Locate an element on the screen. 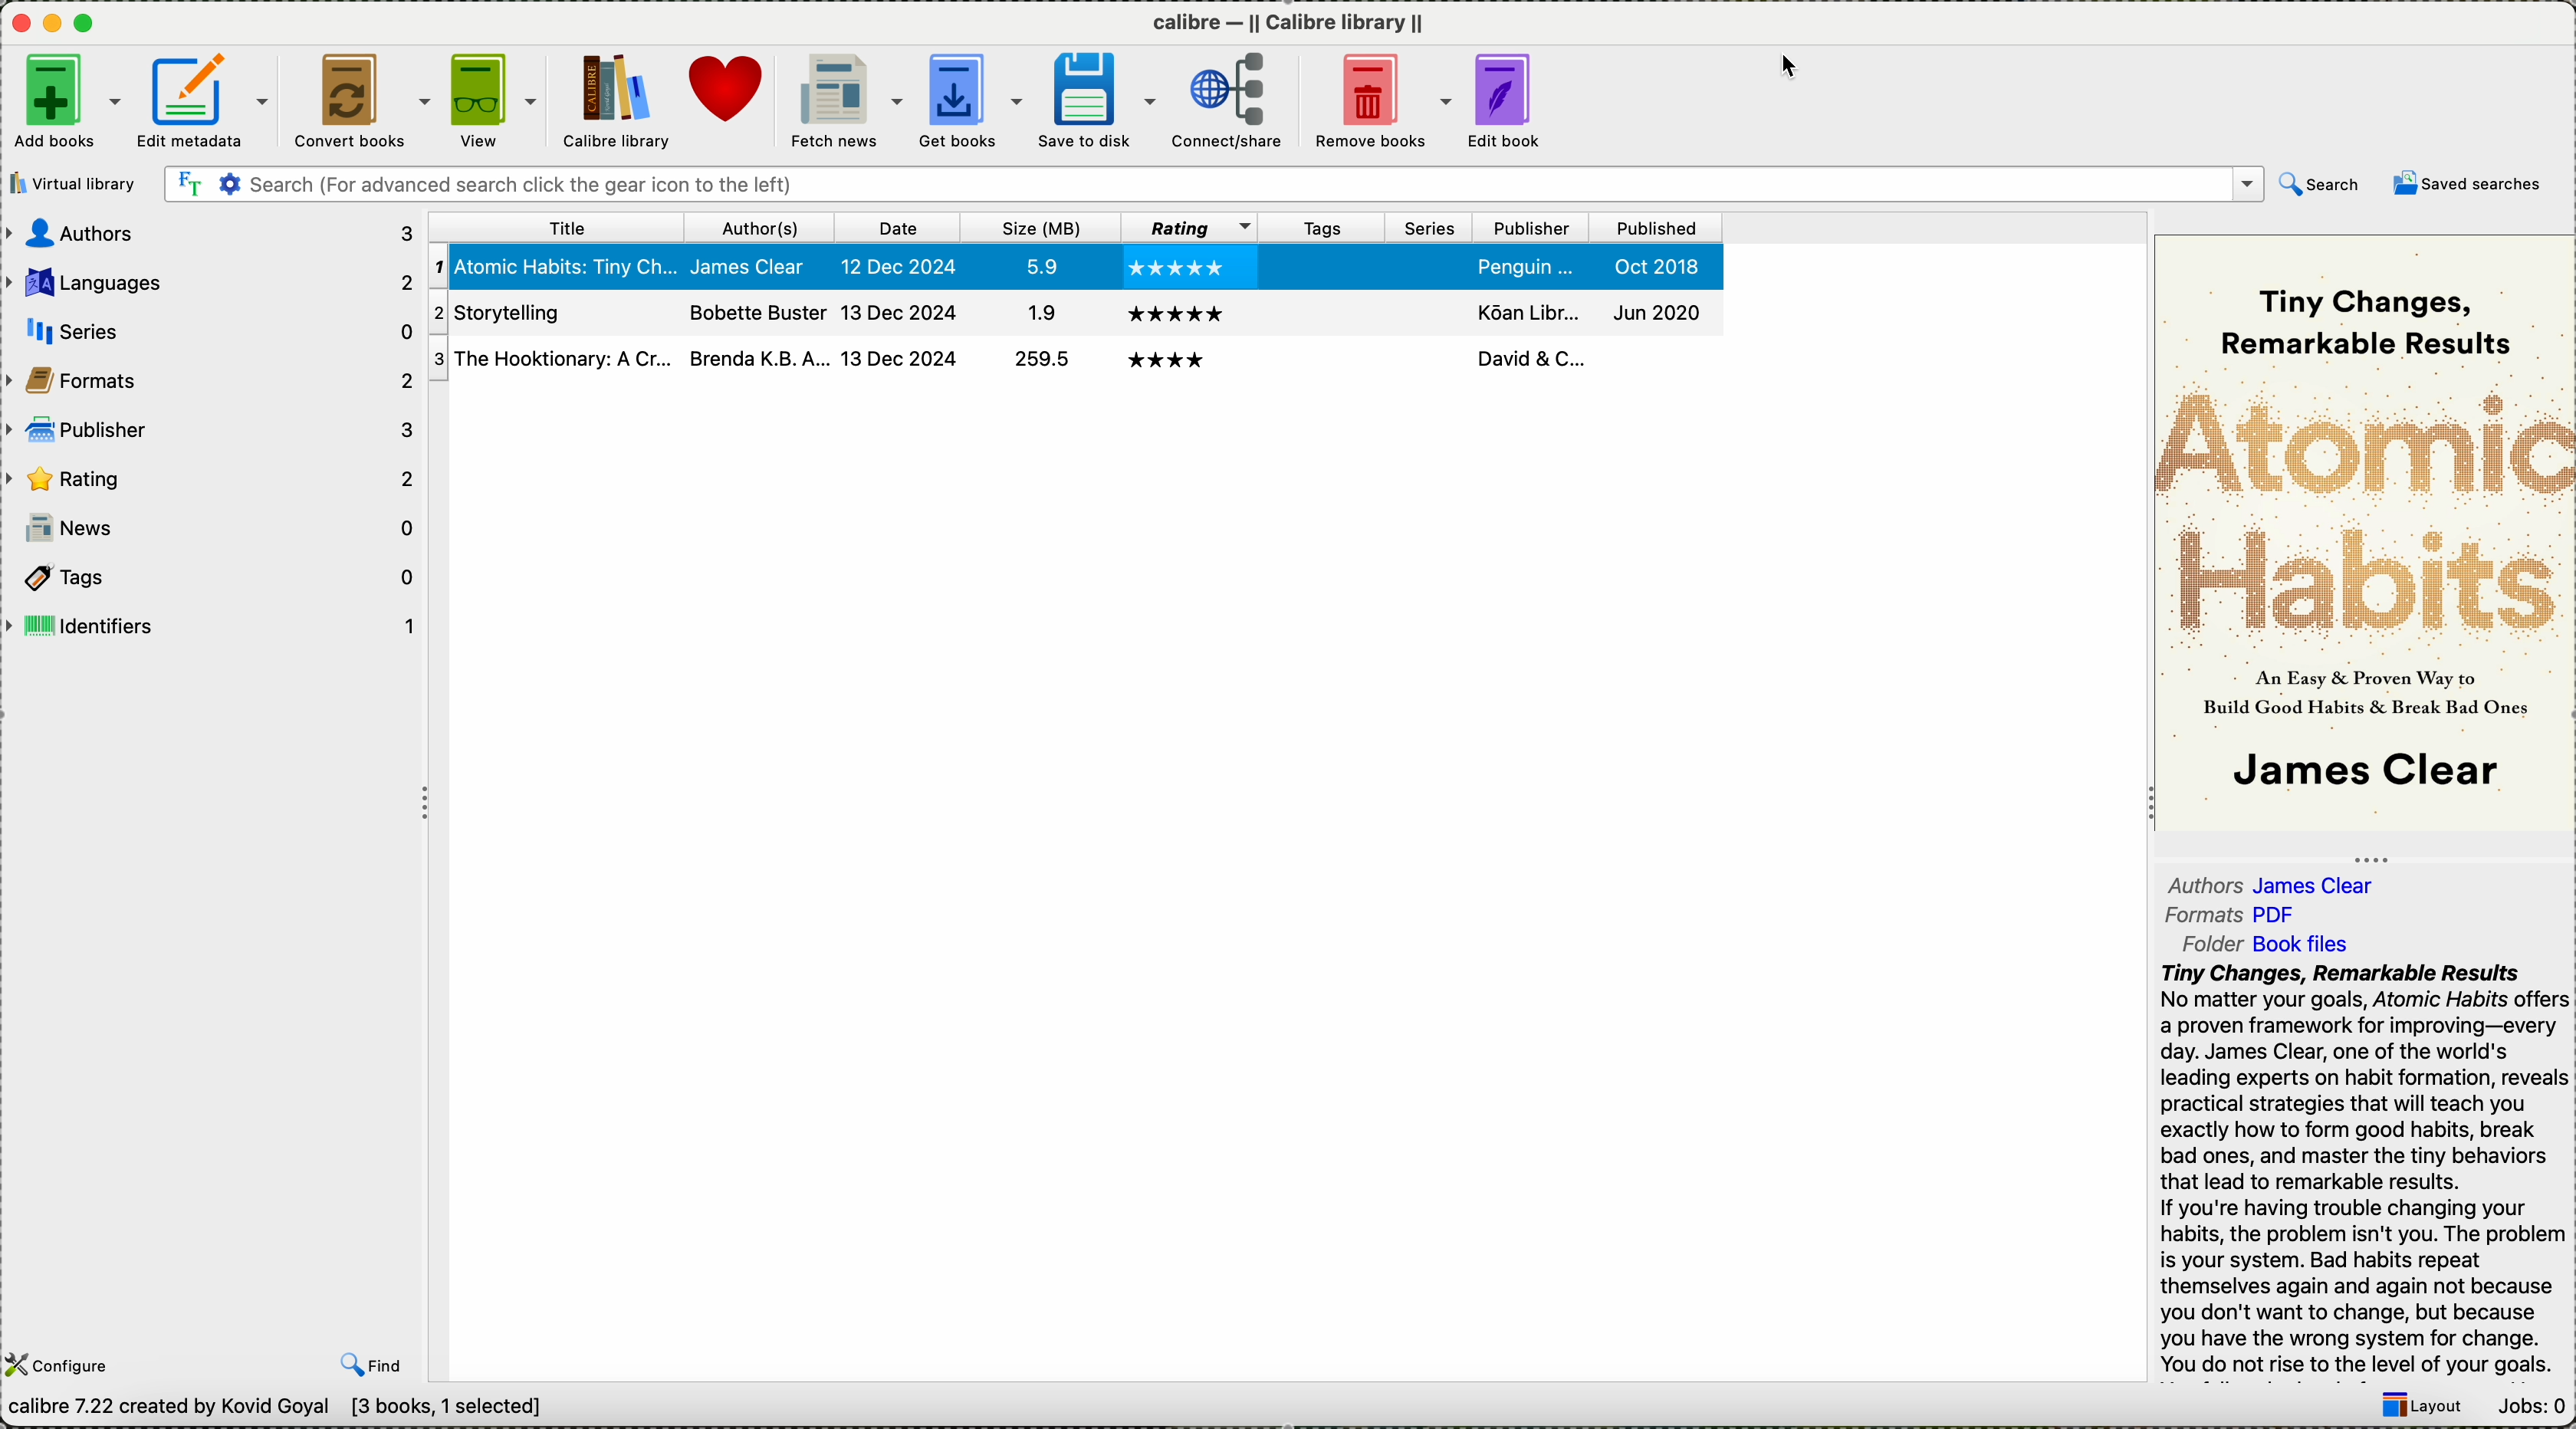 Image resolution: width=2576 pixels, height=1429 pixels. James Clear is located at coordinates (2361, 774).